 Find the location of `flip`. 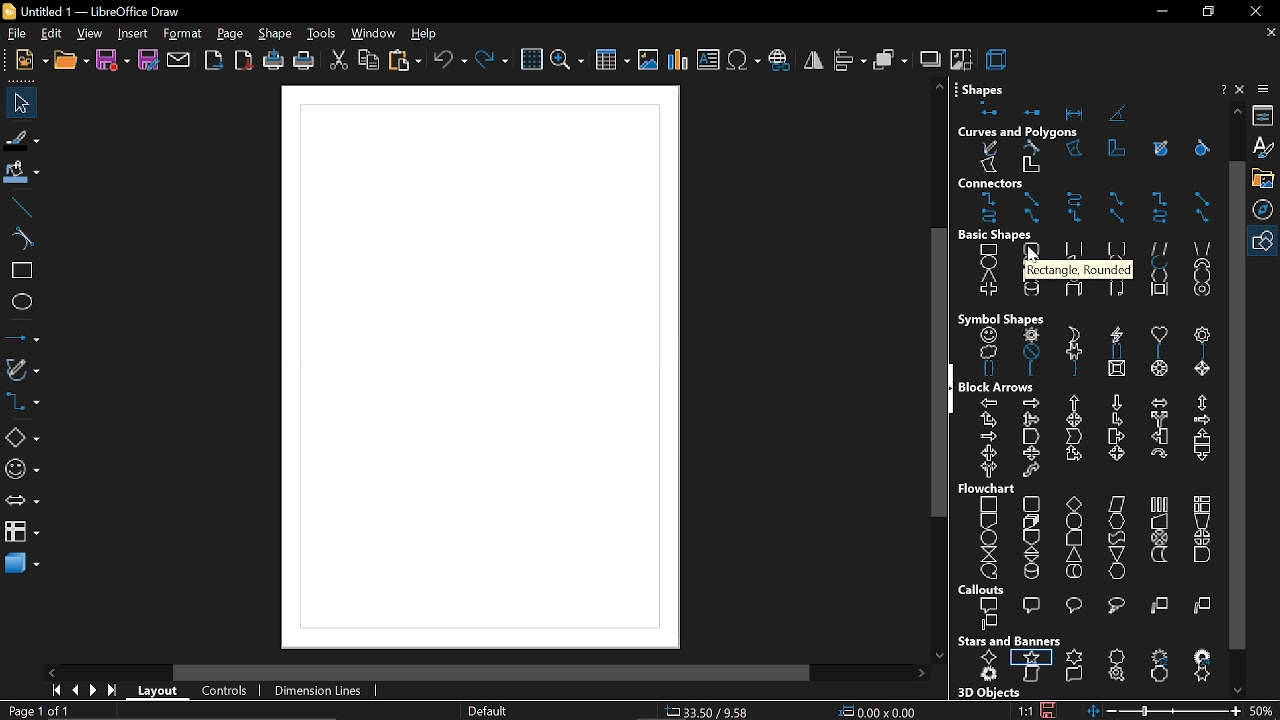

flip is located at coordinates (814, 60).